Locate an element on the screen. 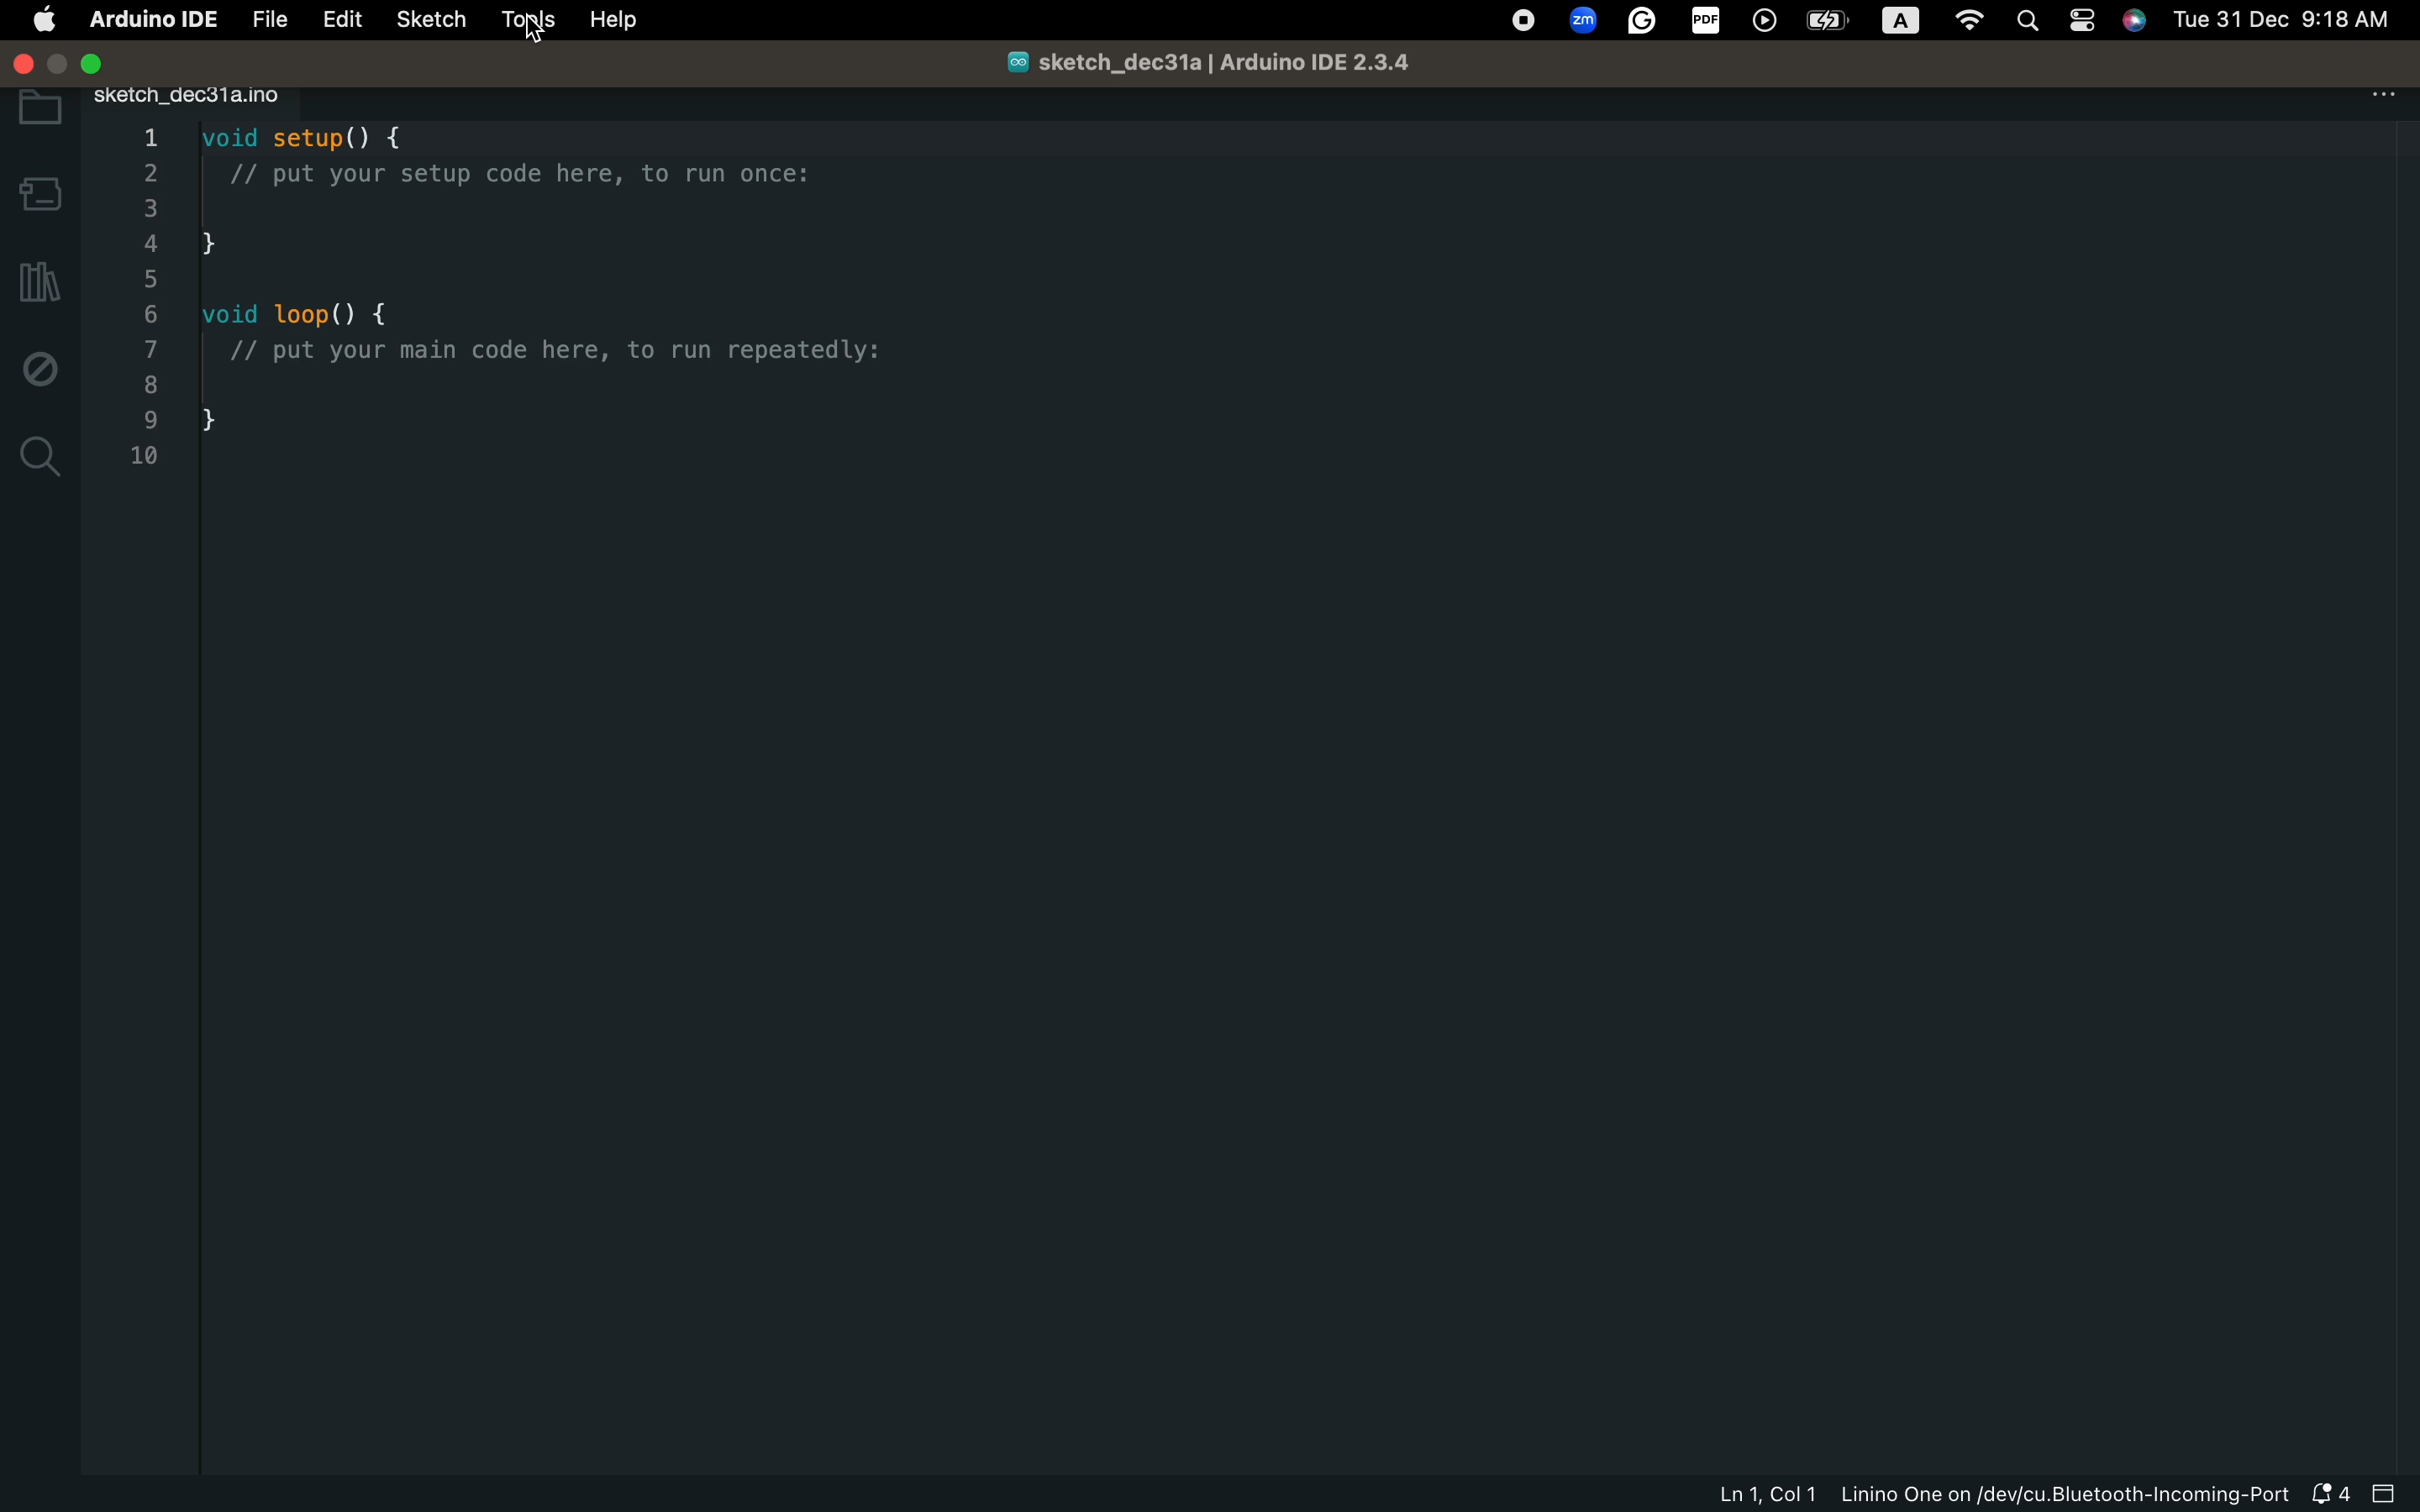  file tab is located at coordinates (200, 94).